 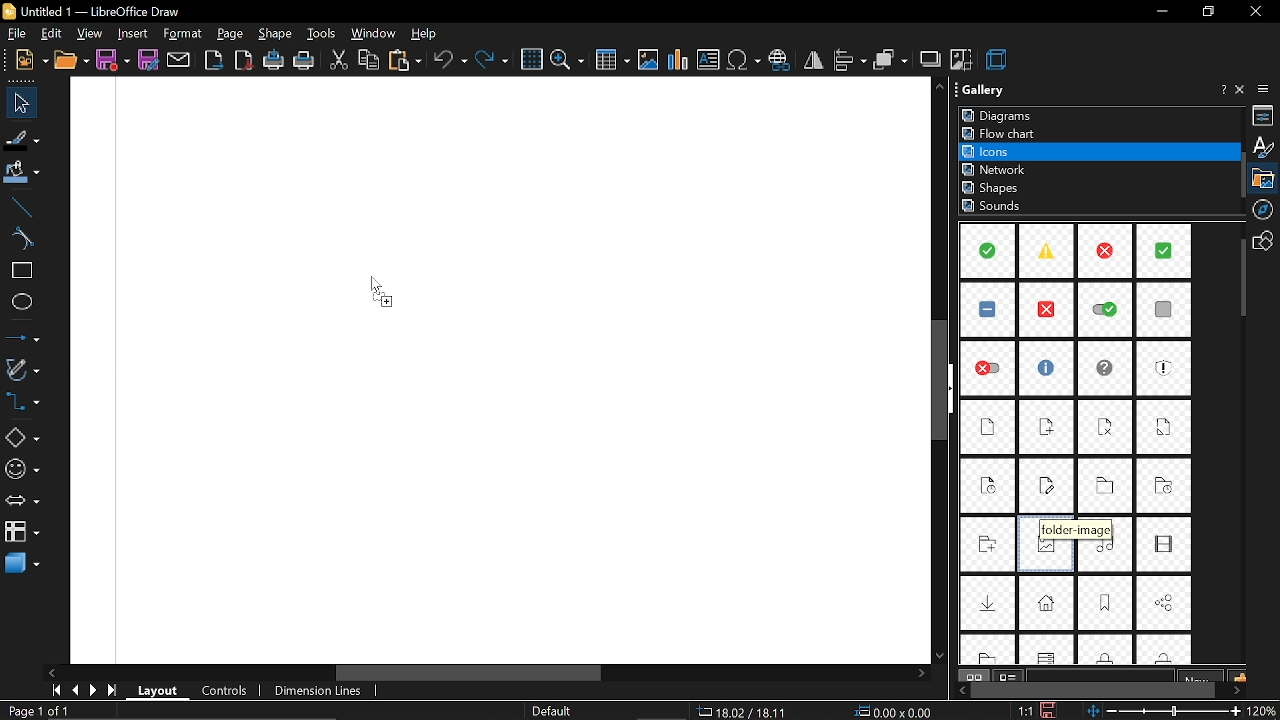 I want to click on insert, so click(x=130, y=34).